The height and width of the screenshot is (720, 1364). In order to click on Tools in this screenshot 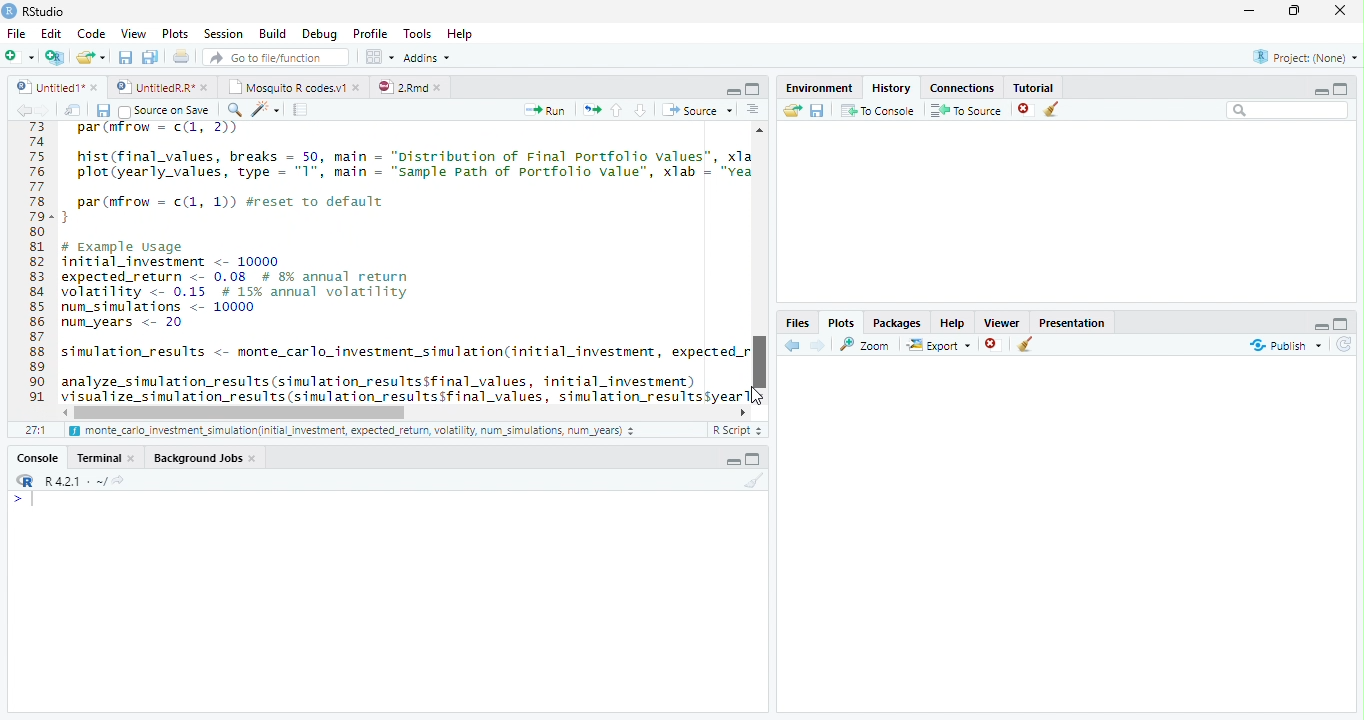, I will do `click(416, 34)`.